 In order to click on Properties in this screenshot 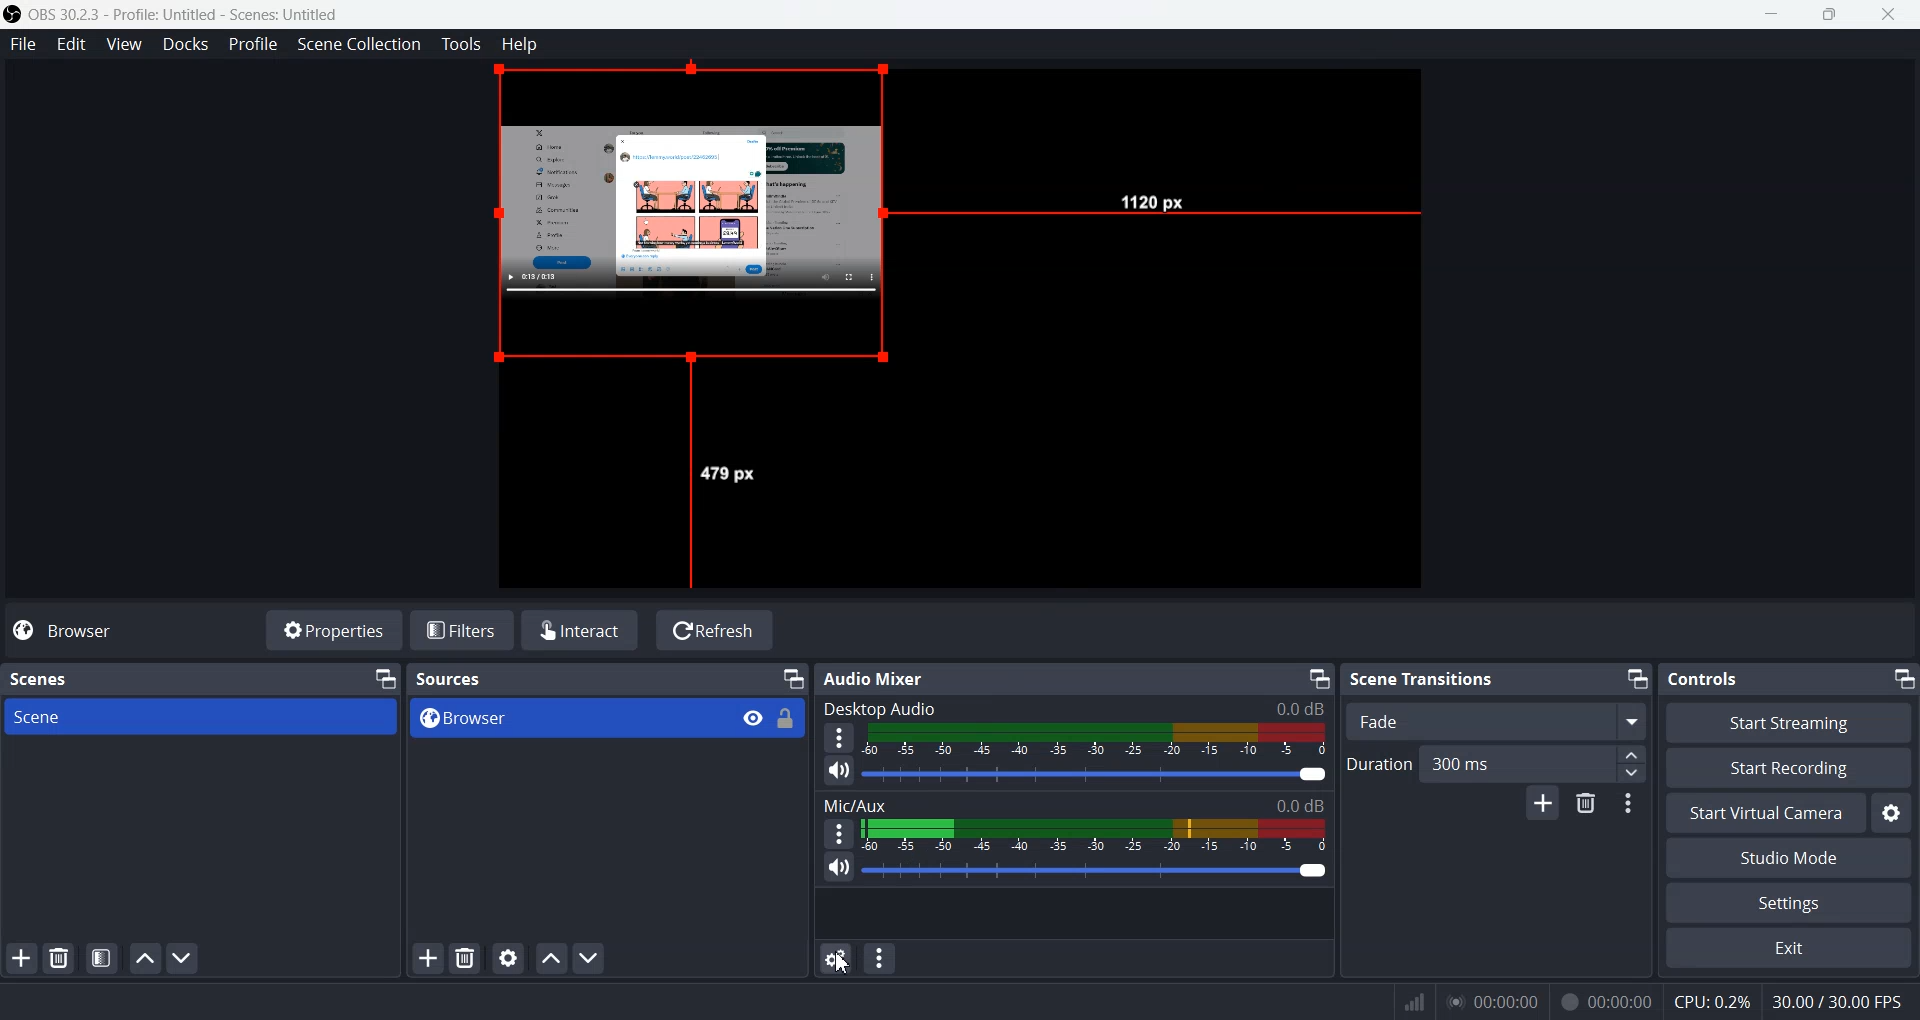, I will do `click(334, 629)`.